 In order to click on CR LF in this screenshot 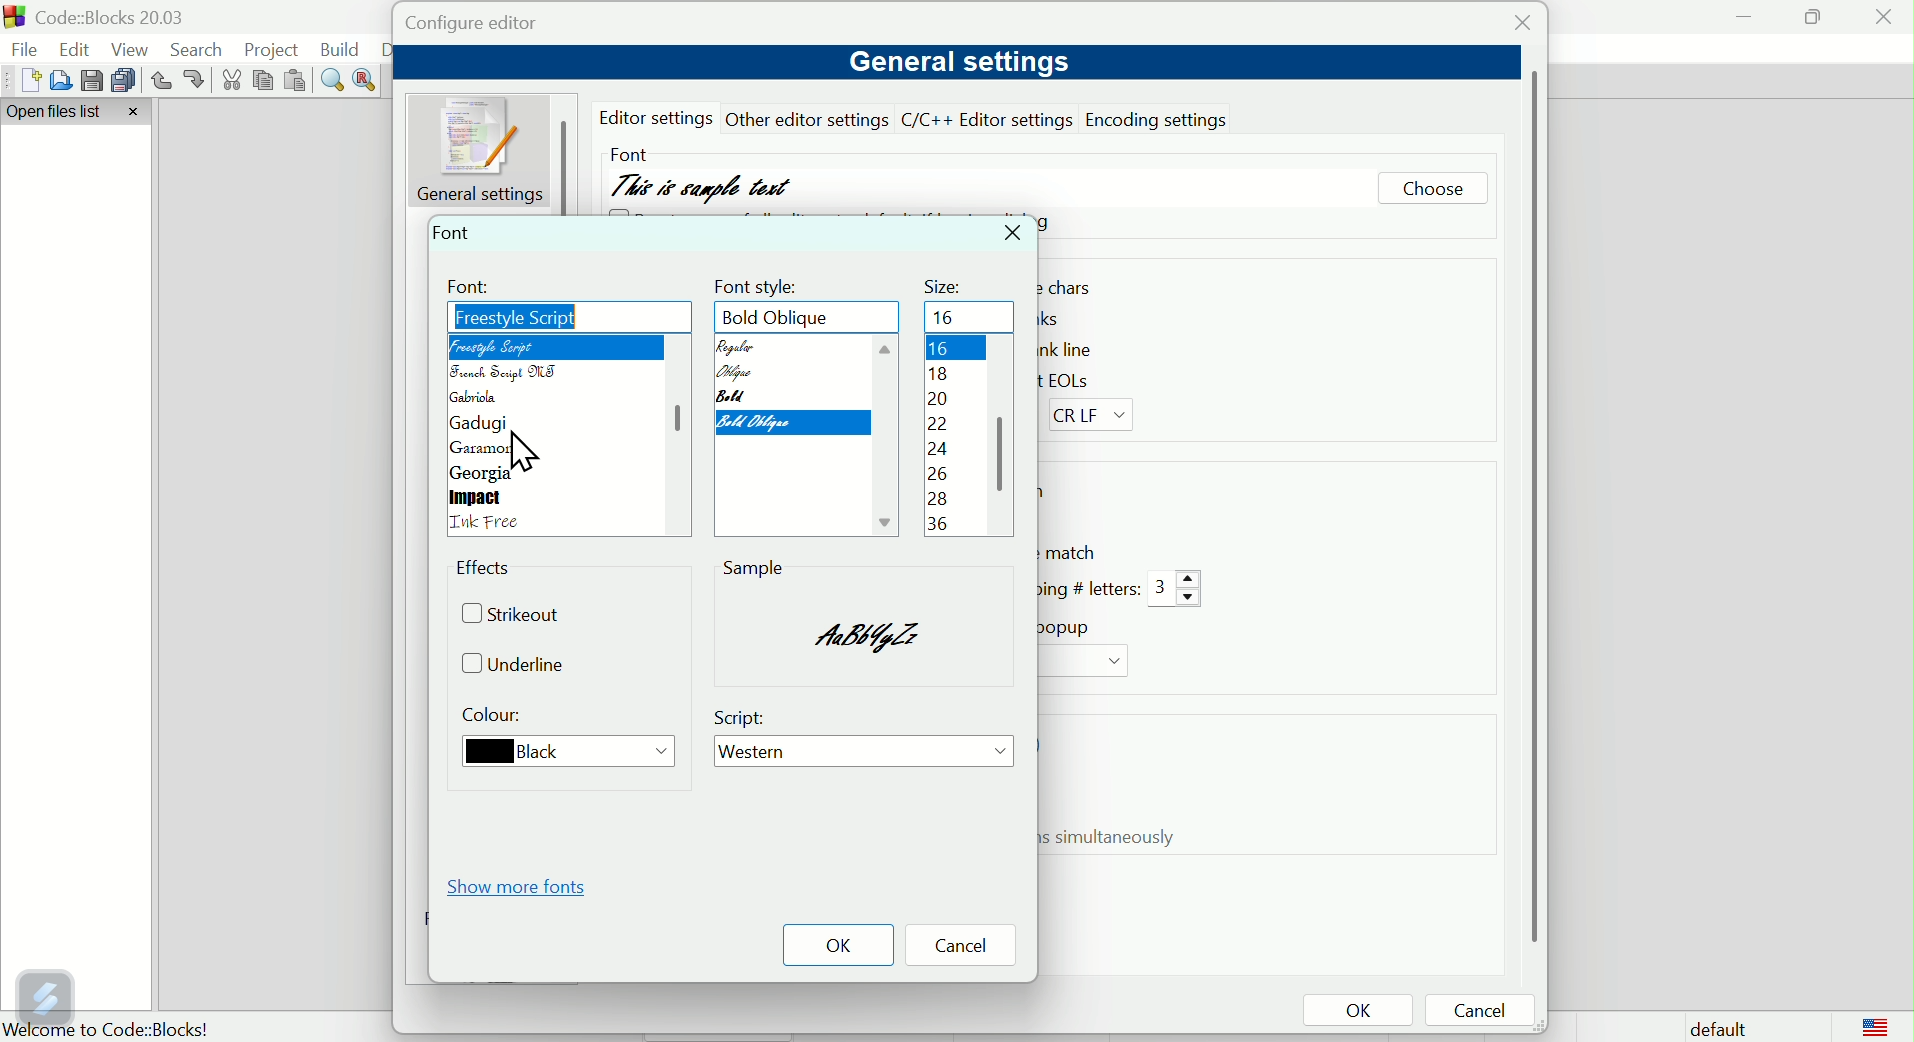, I will do `click(1097, 416)`.